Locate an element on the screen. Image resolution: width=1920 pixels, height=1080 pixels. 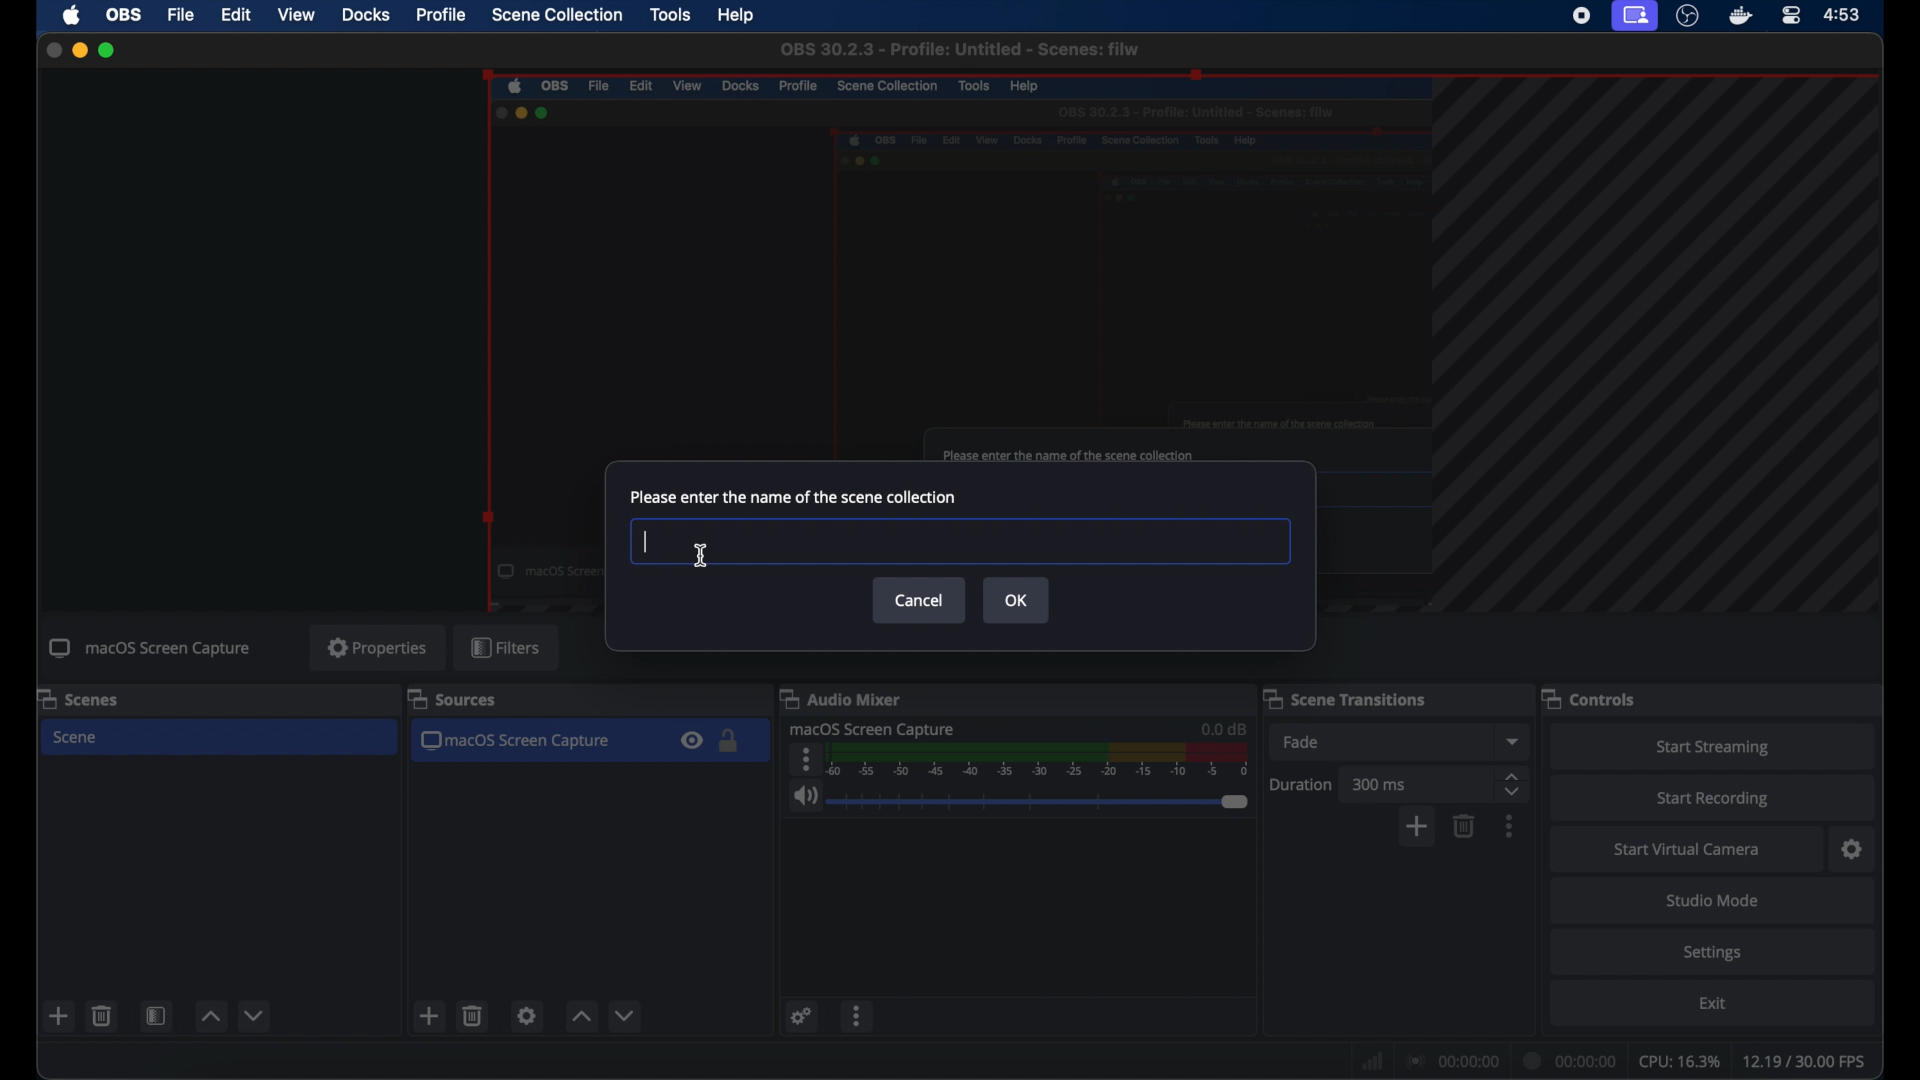
edit is located at coordinates (236, 16).